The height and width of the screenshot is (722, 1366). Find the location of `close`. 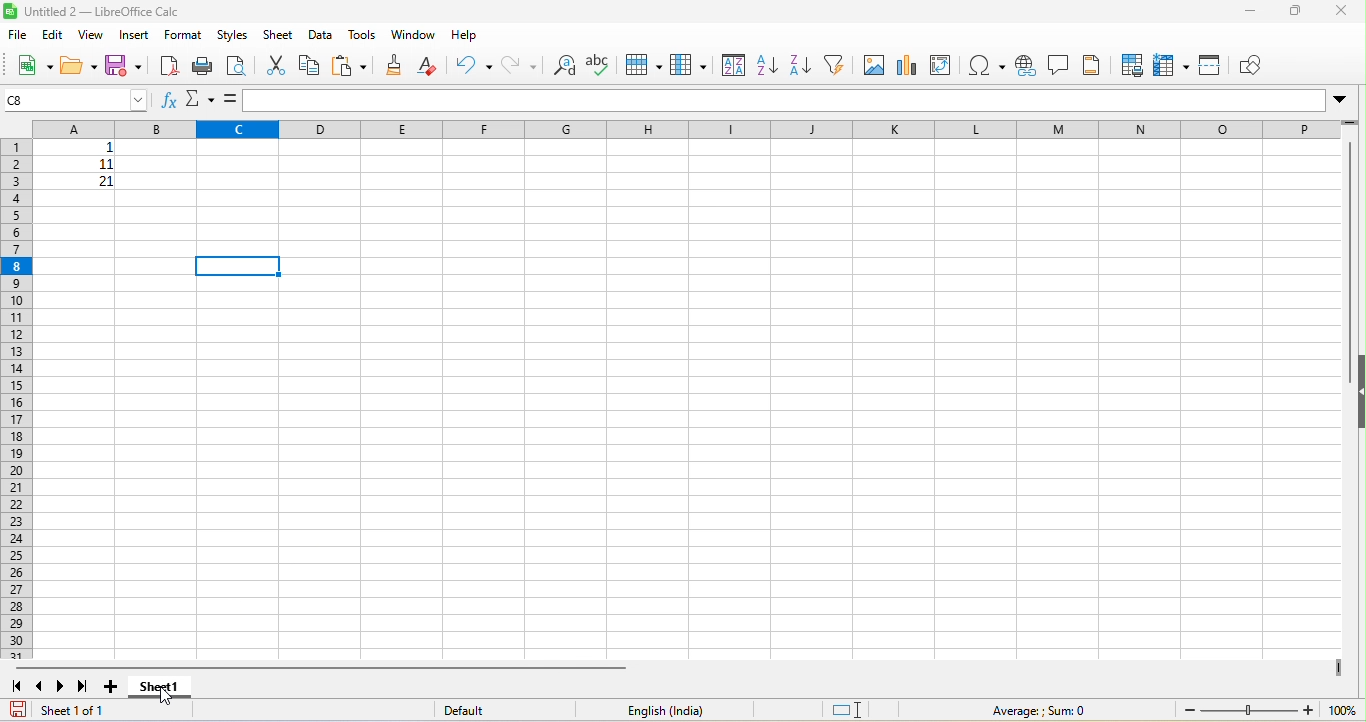

close is located at coordinates (1345, 11).